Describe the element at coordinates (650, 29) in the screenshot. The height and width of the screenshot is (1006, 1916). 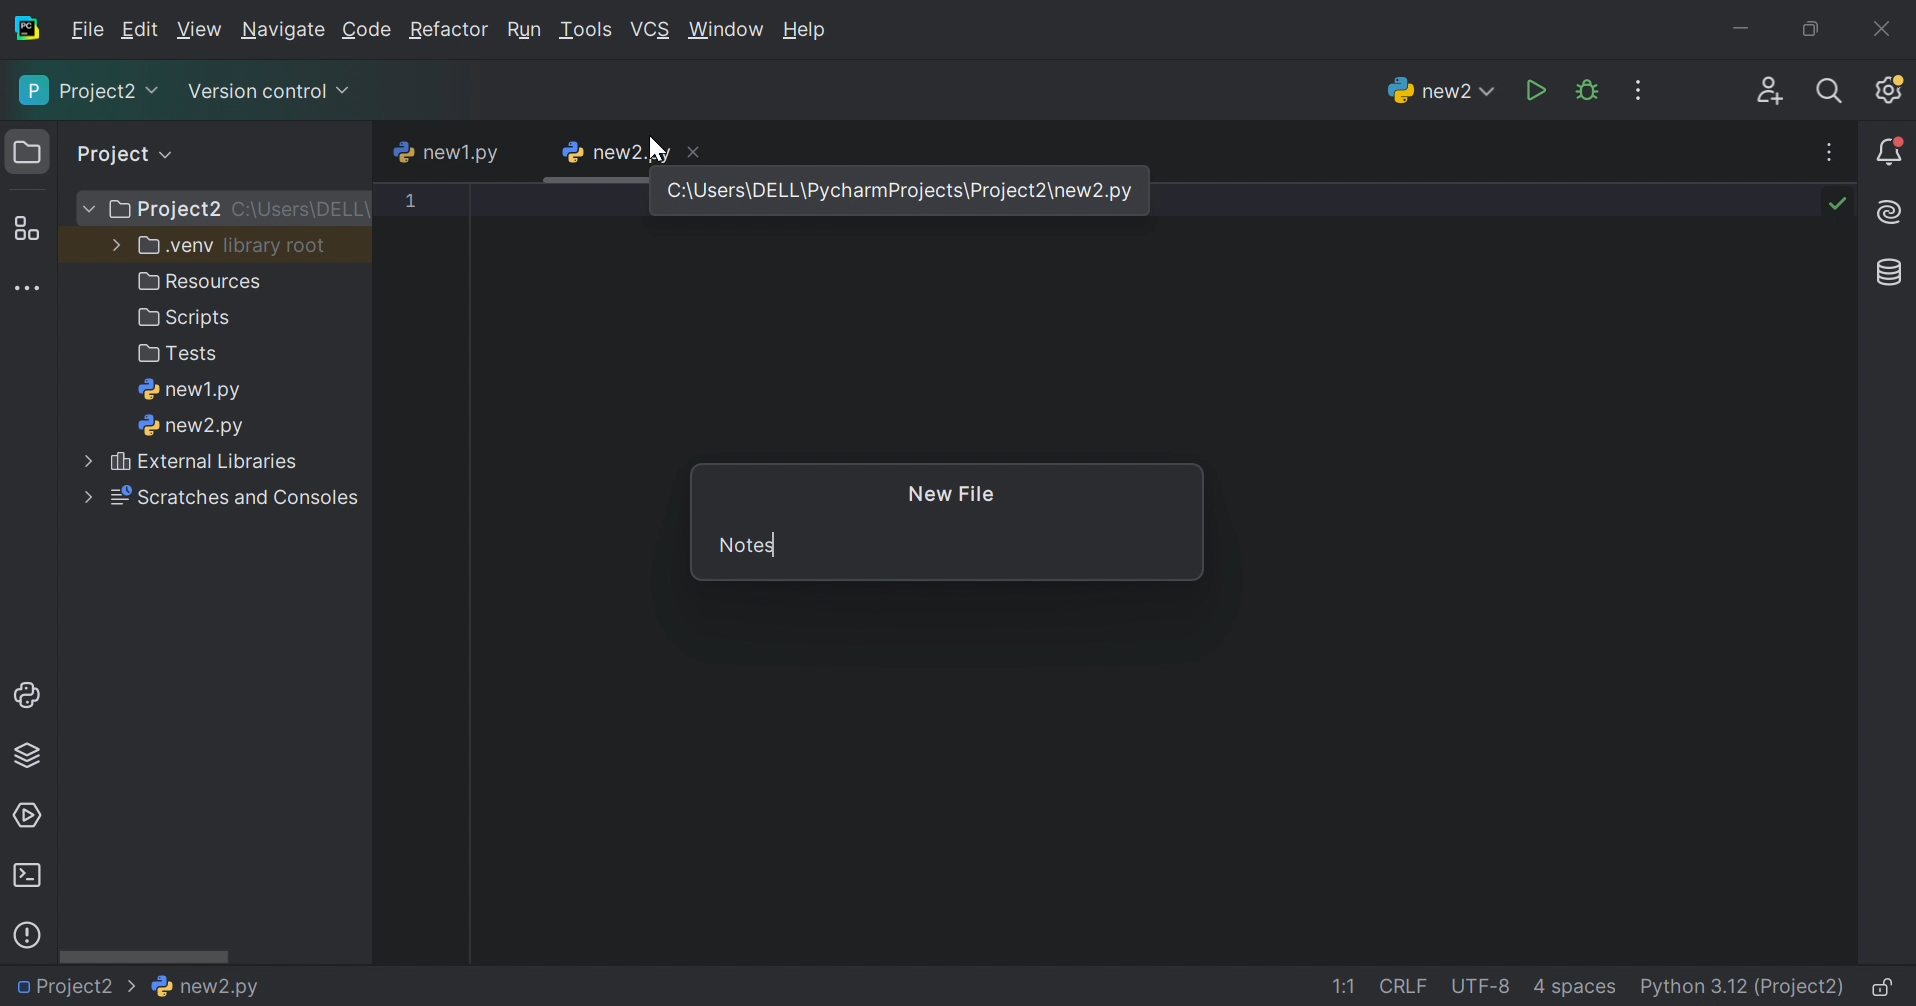
I see `VCS` at that location.